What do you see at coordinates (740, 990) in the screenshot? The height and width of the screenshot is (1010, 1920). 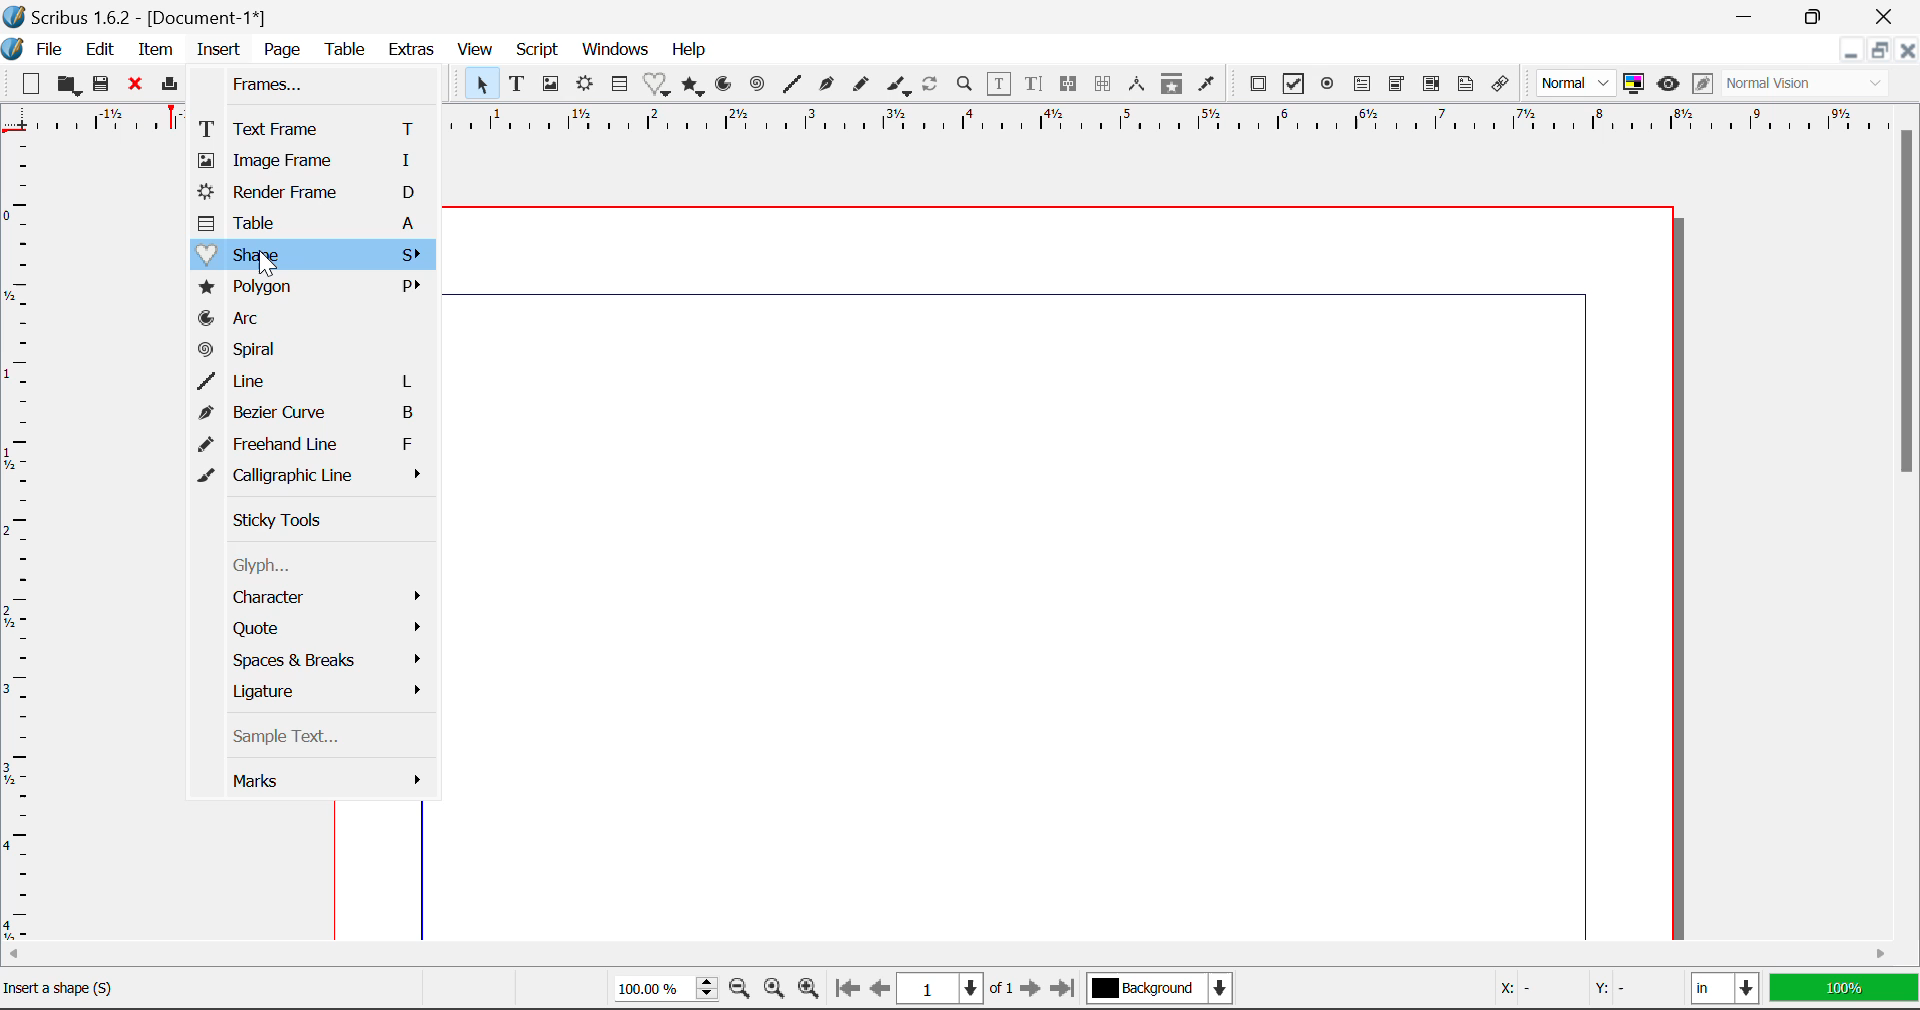 I see `Zoom Out` at bounding box center [740, 990].